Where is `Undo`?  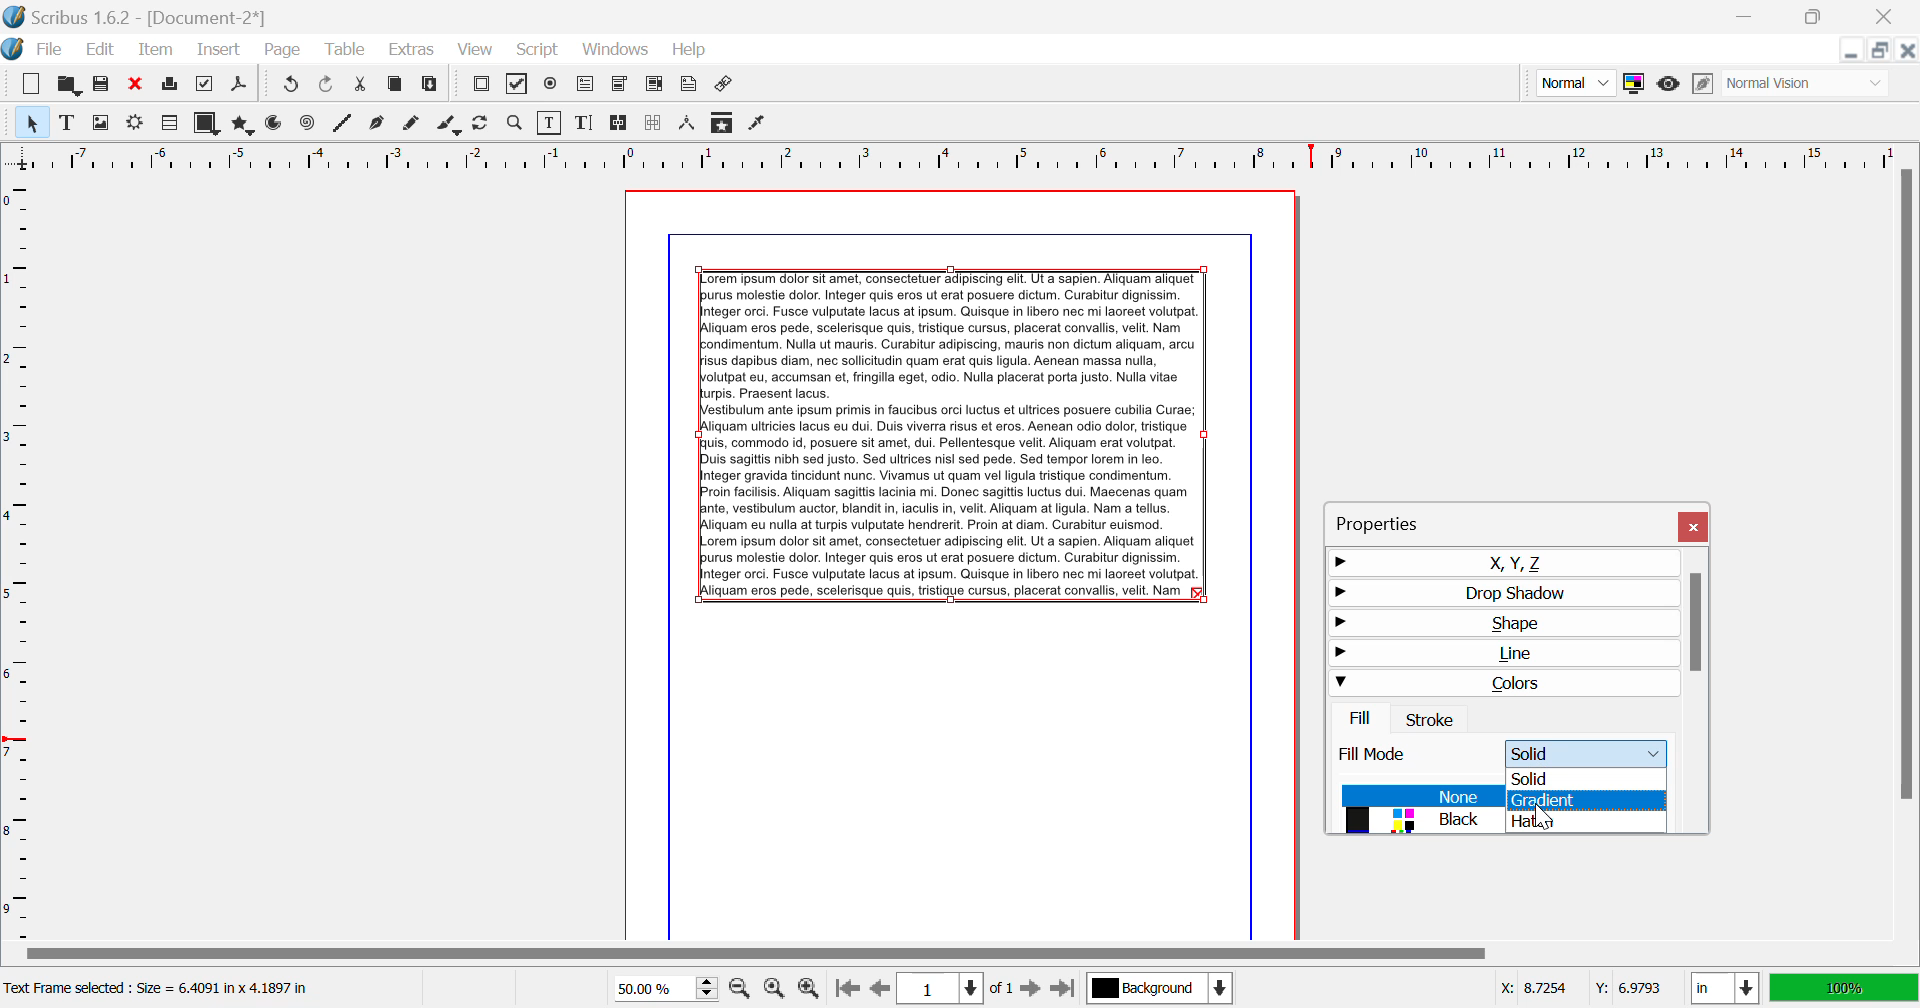
Undo is located at coordinates (329, 86).